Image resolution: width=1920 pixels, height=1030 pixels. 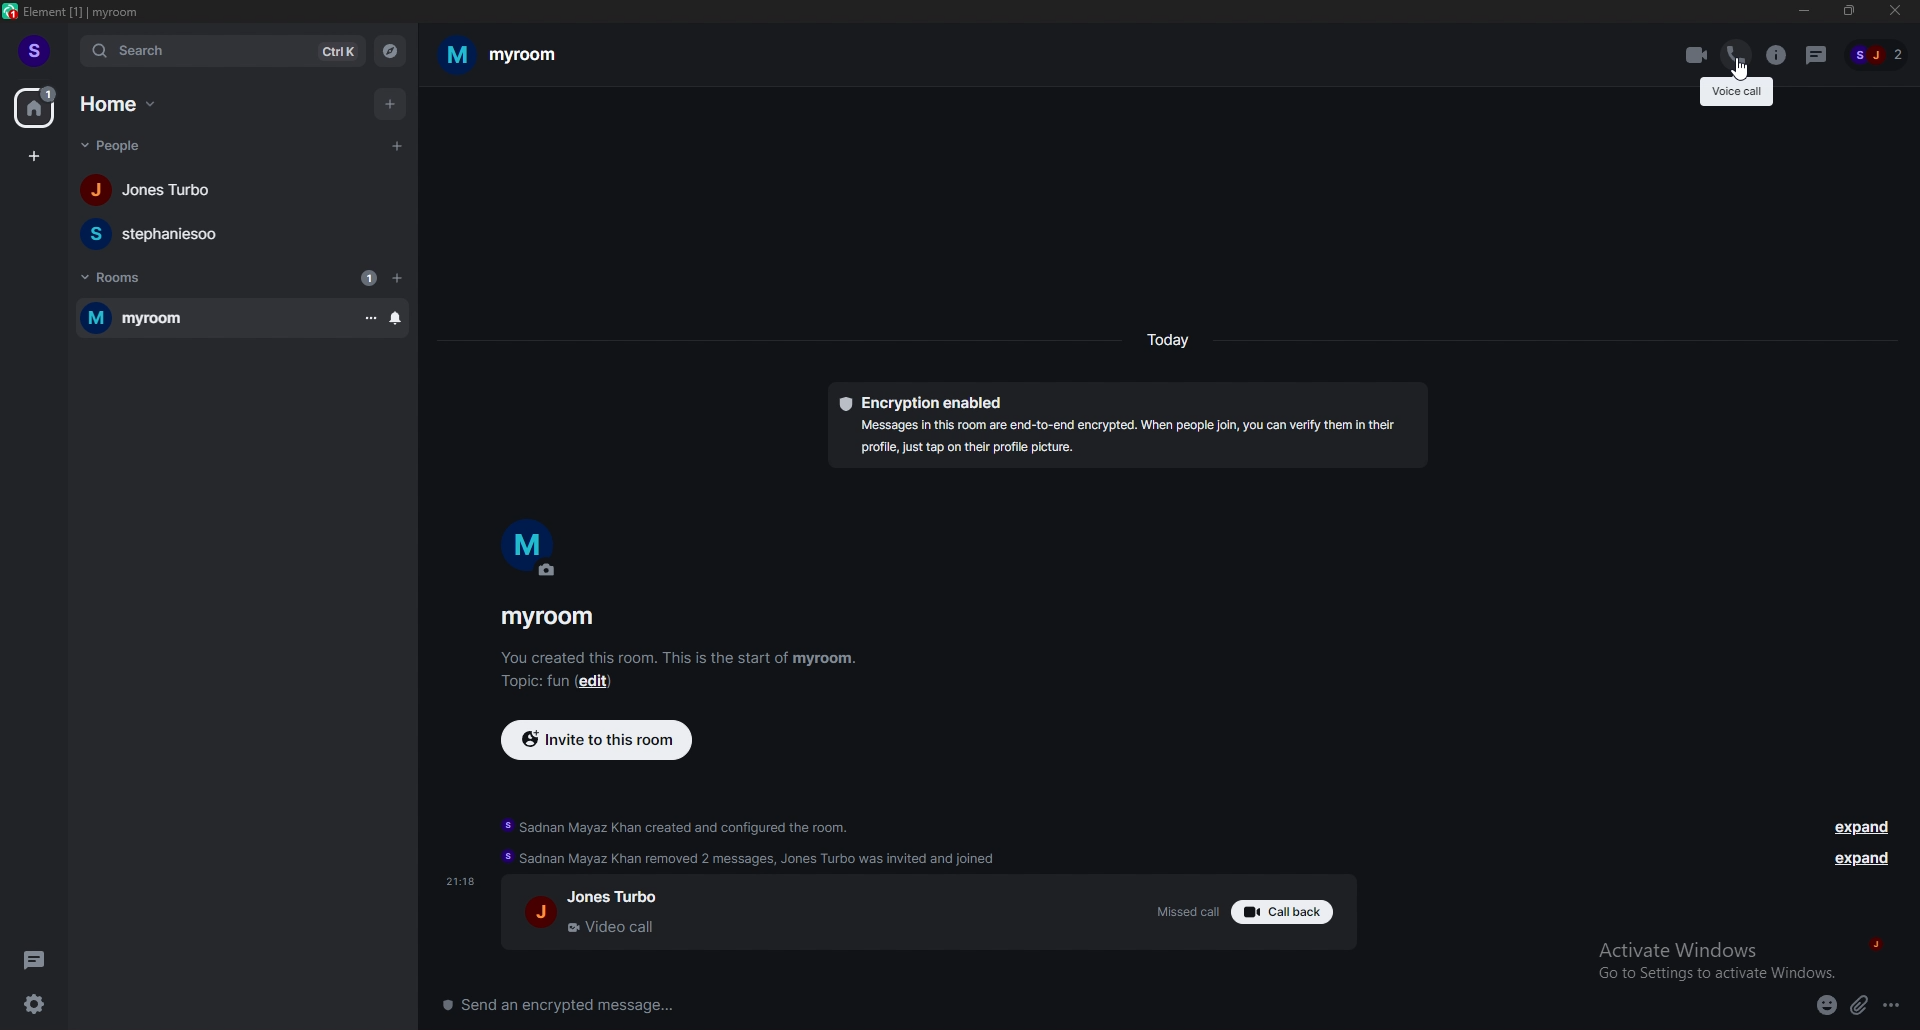 What do you see at coordinates (1861, 859) in the screenshot?
I see `expand` at bounding box center [1861, 859].